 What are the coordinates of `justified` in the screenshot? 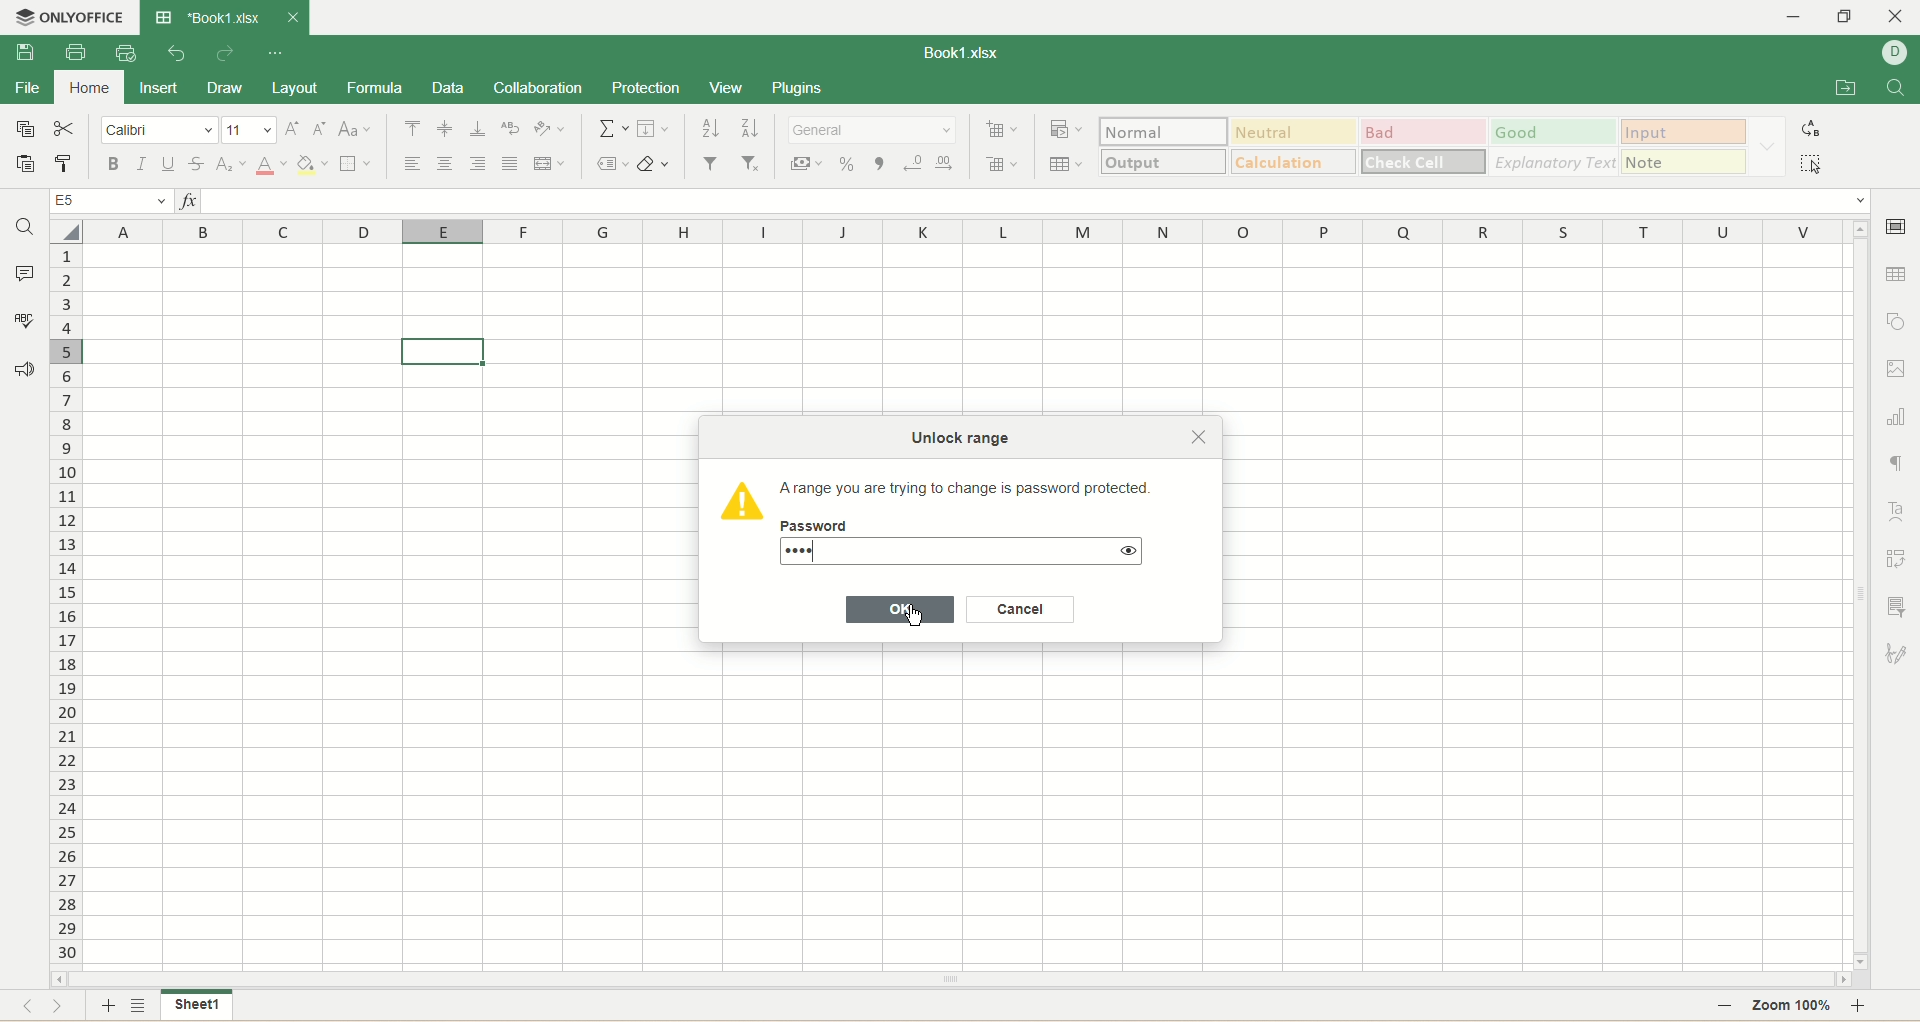 It's located at (510, 166).